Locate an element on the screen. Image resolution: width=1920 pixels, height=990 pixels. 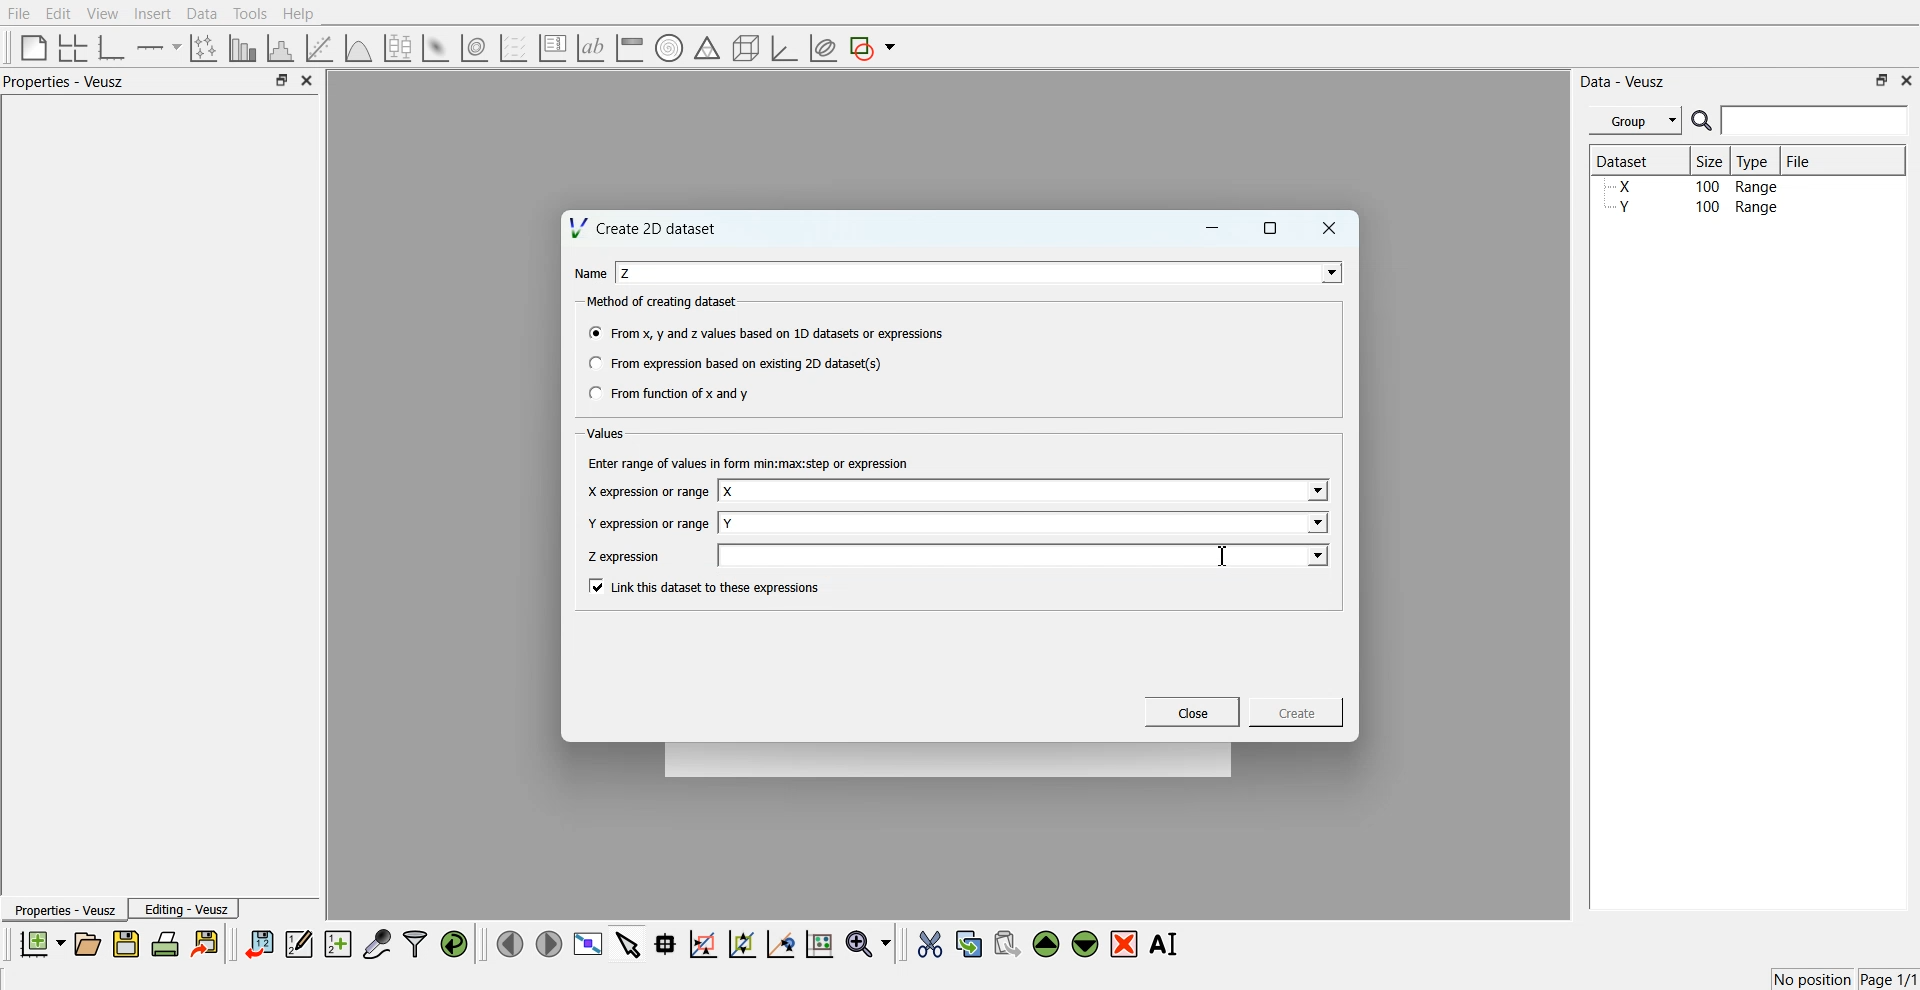
3D Scene is located at coordinates (747, 49).